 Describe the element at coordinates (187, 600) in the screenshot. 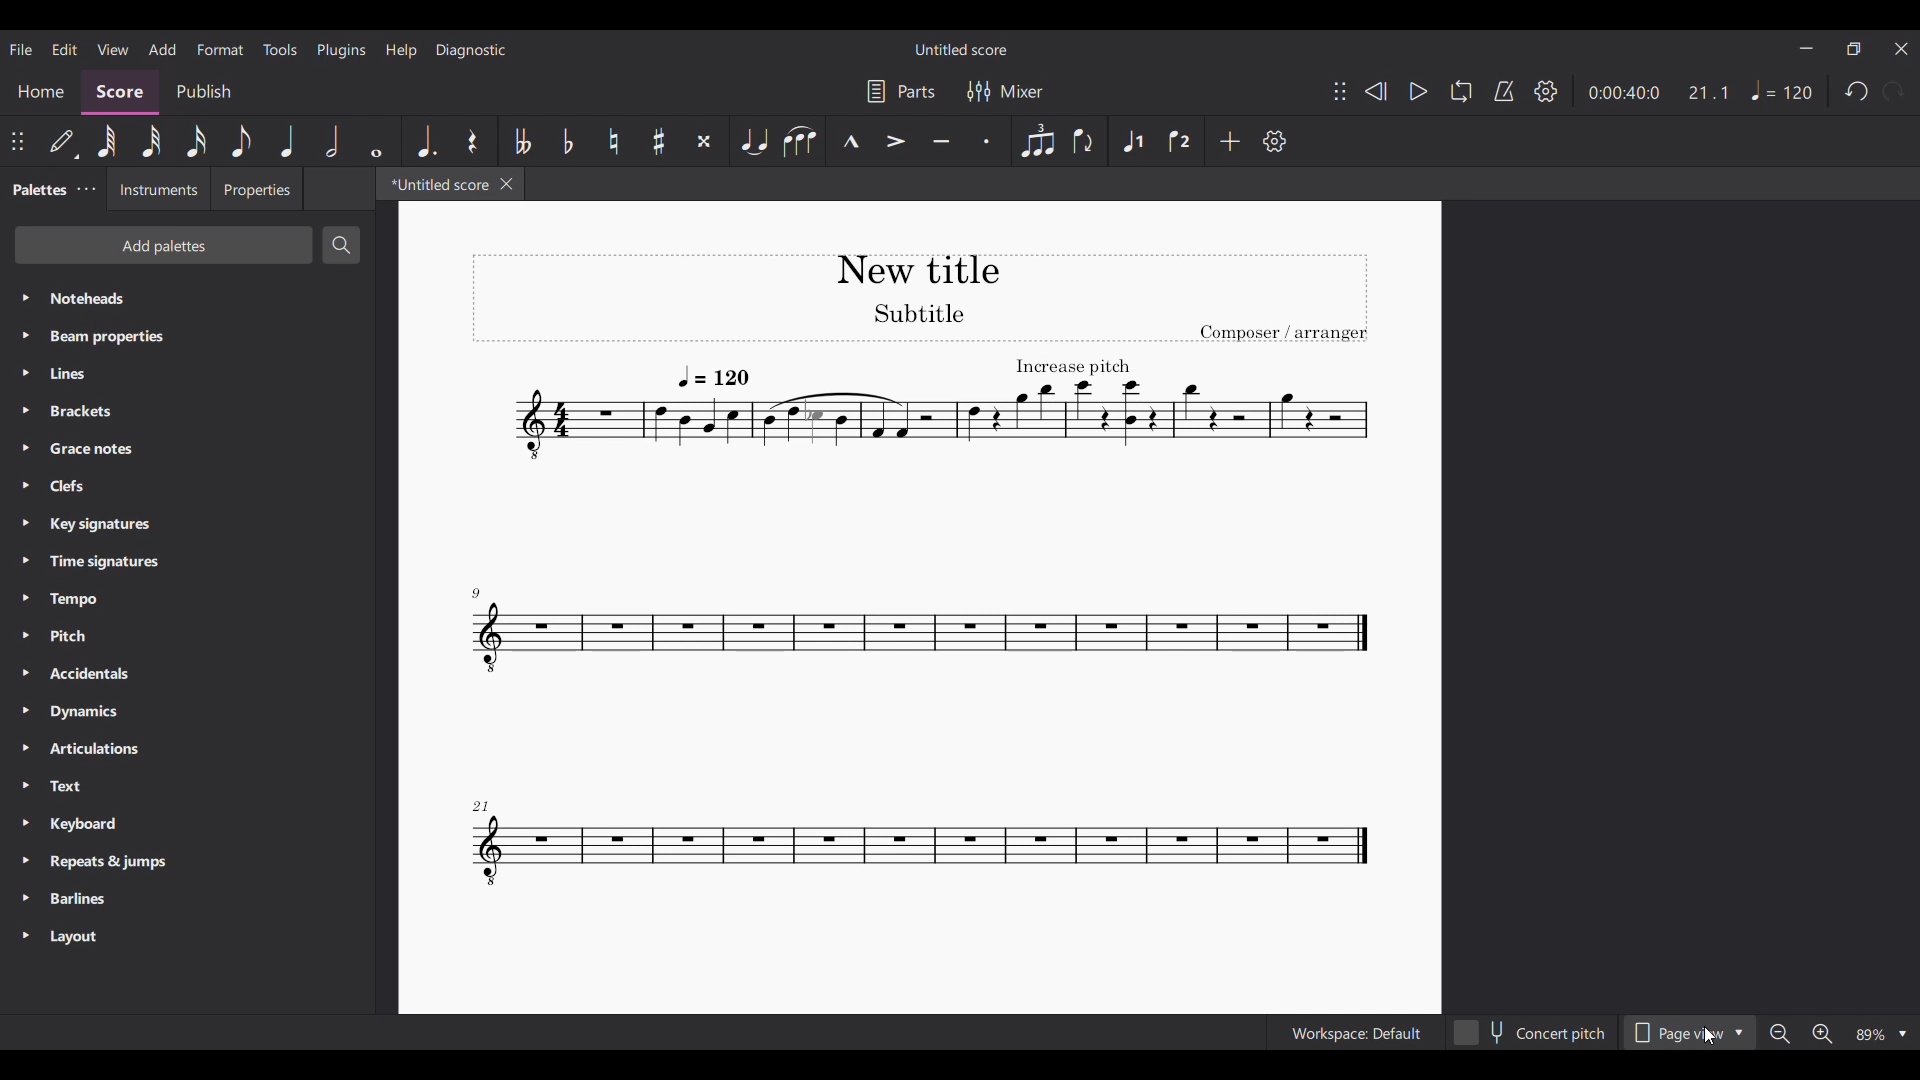

I see `Tempo` at that location.